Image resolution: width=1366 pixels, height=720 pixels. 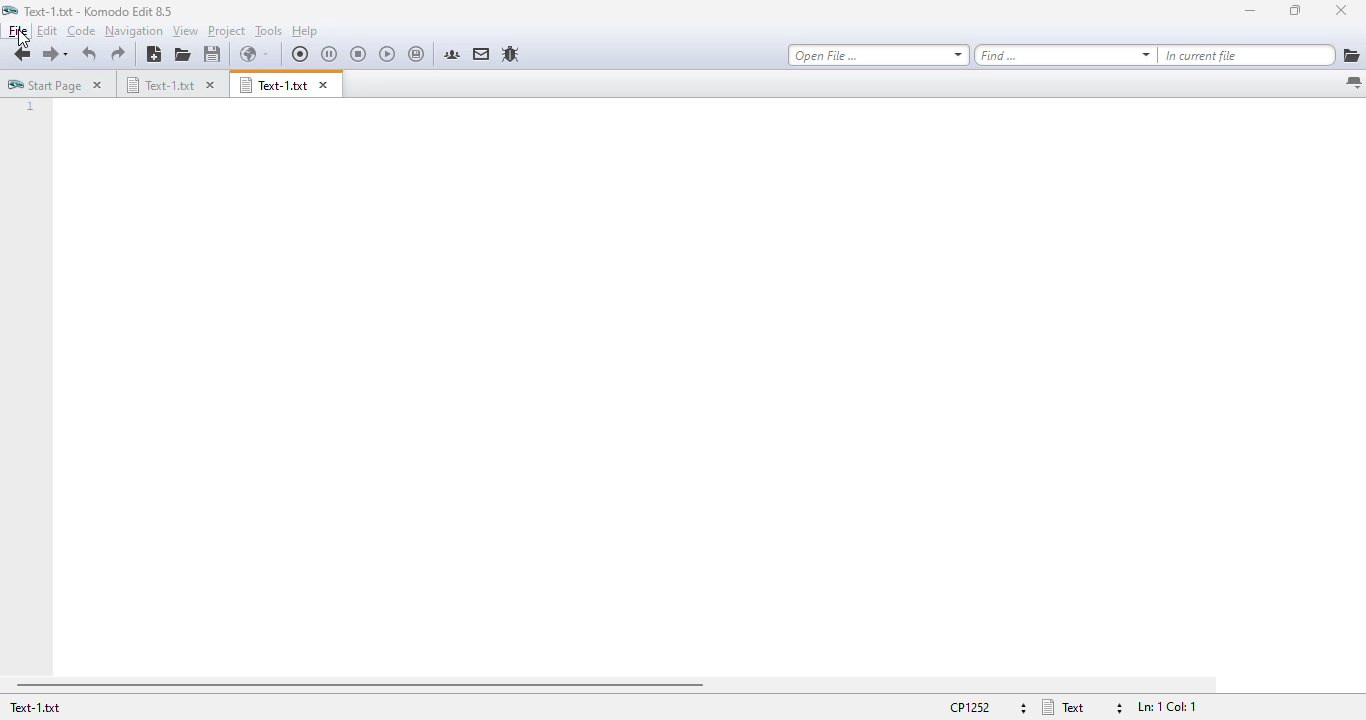 What do you see at coordinates (510, 54) in the screenshot?
I see `report a bug in the komodo bugzilla database` at bounding box center [510, 54].